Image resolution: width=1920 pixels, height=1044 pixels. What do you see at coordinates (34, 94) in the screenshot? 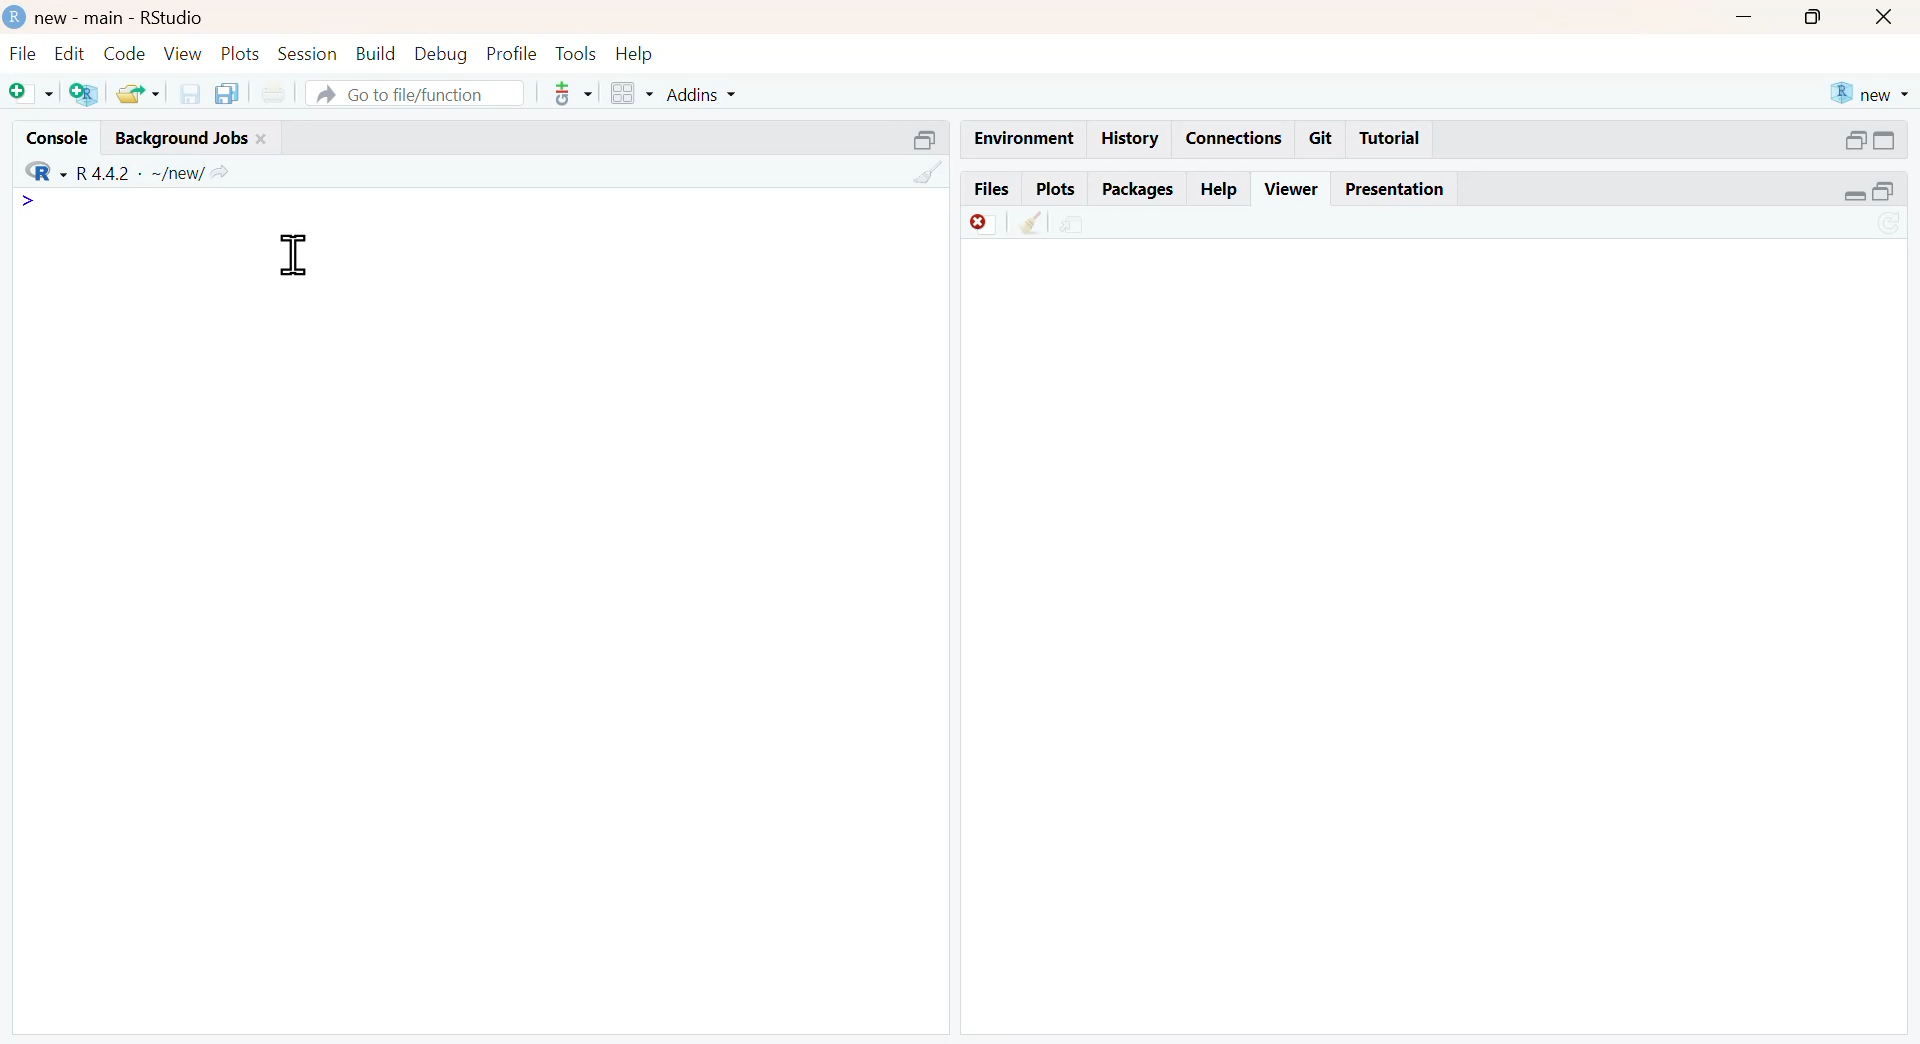
I see `add file as` at bounding box center [34, 94].